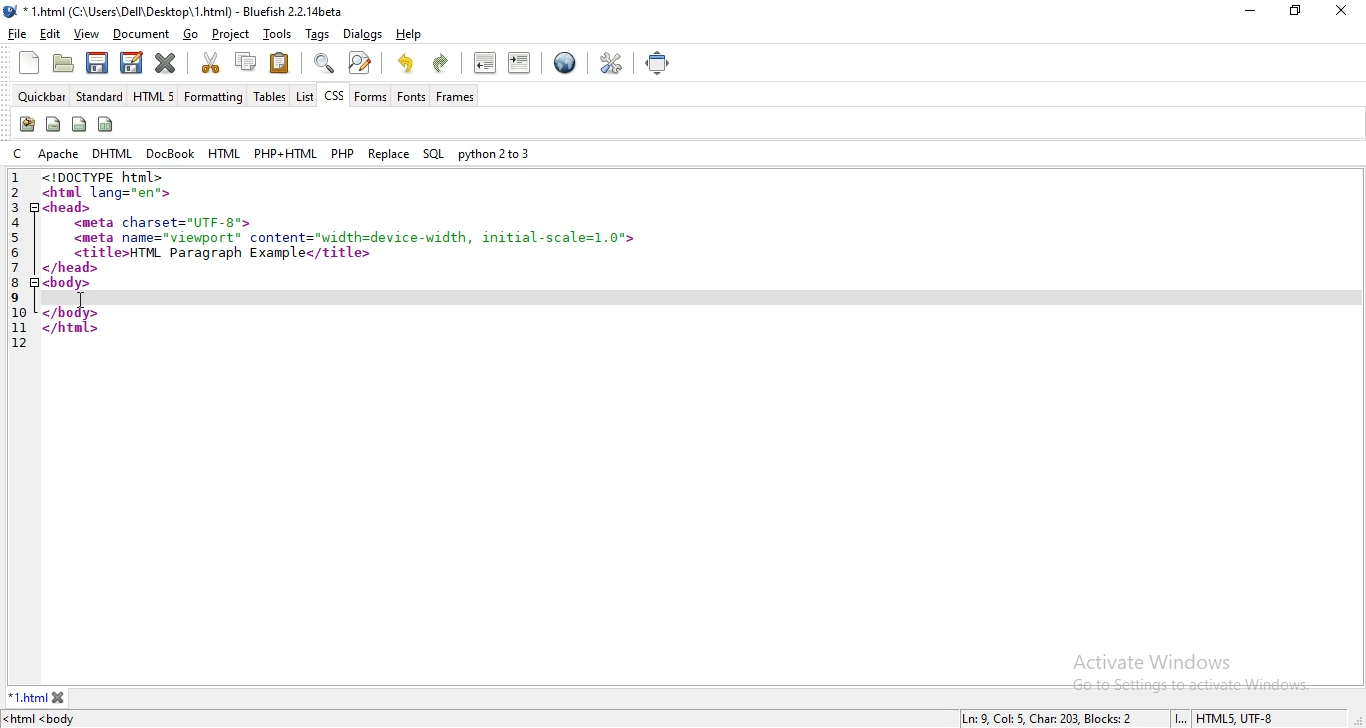 The height and width of the screenshot is (728, 1366). Describe the element at coordinates (278, 33) in the screenshot. I see `tools` at that location.